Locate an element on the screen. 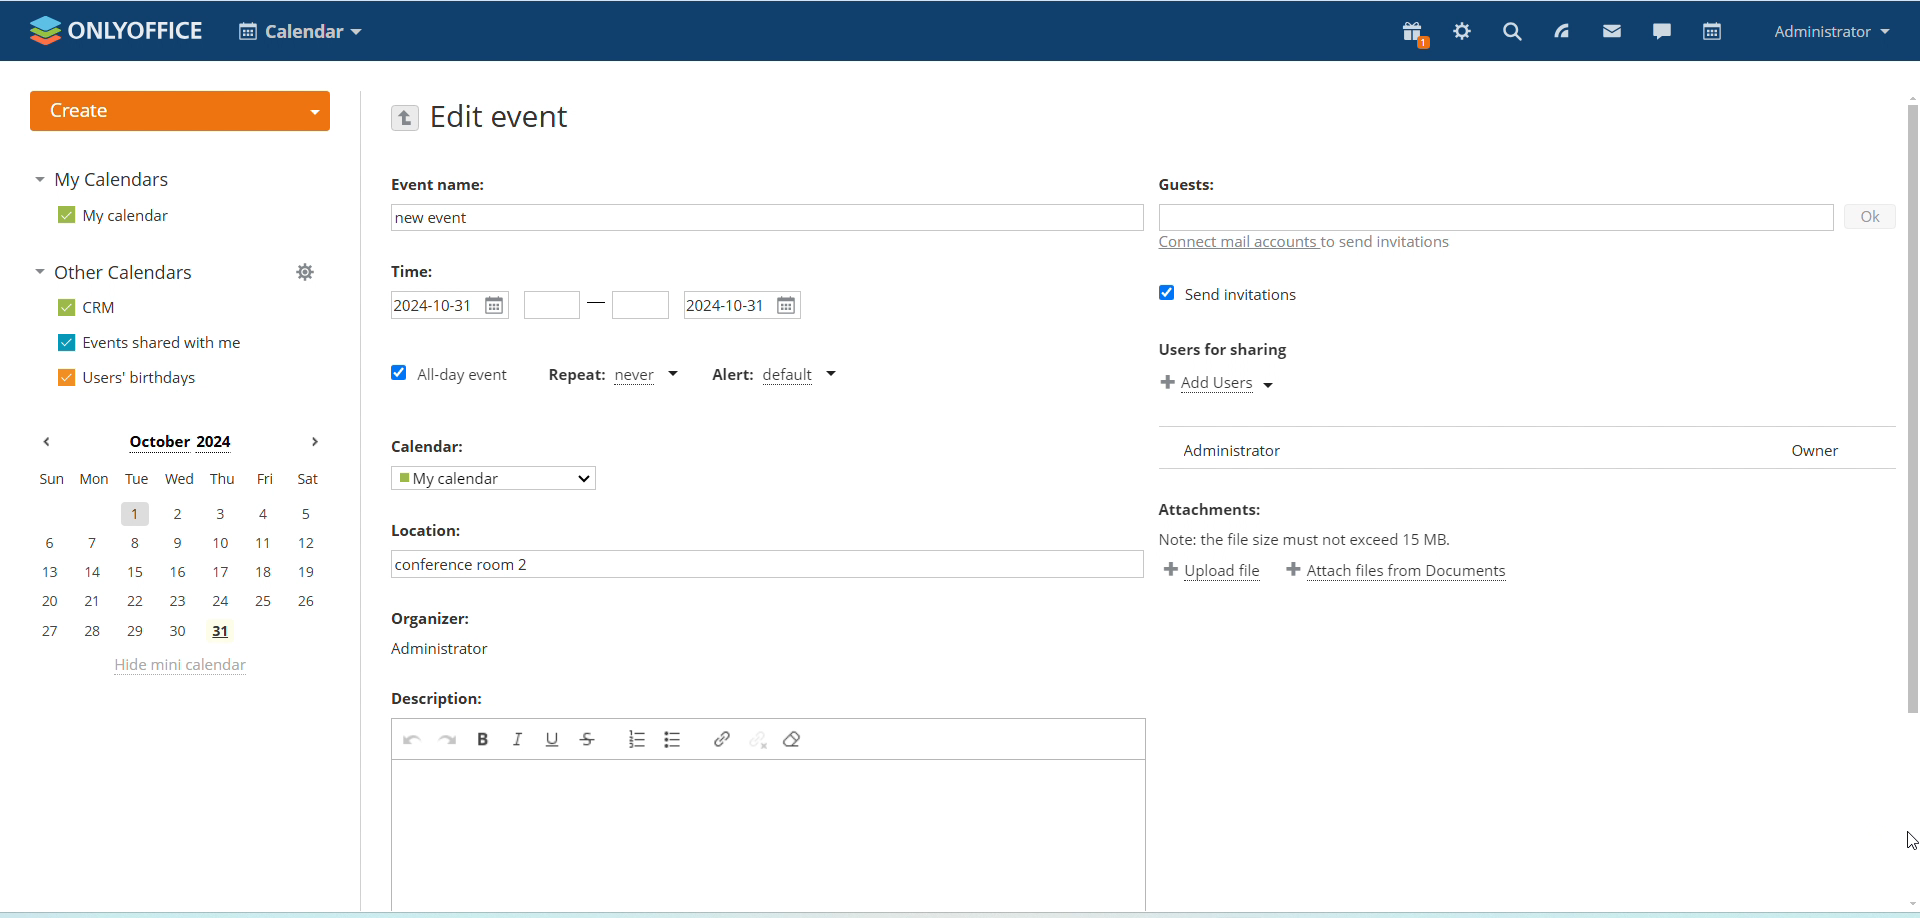 This screenshot has width=1920, height=918. logo is located at coordinates (118, 30).